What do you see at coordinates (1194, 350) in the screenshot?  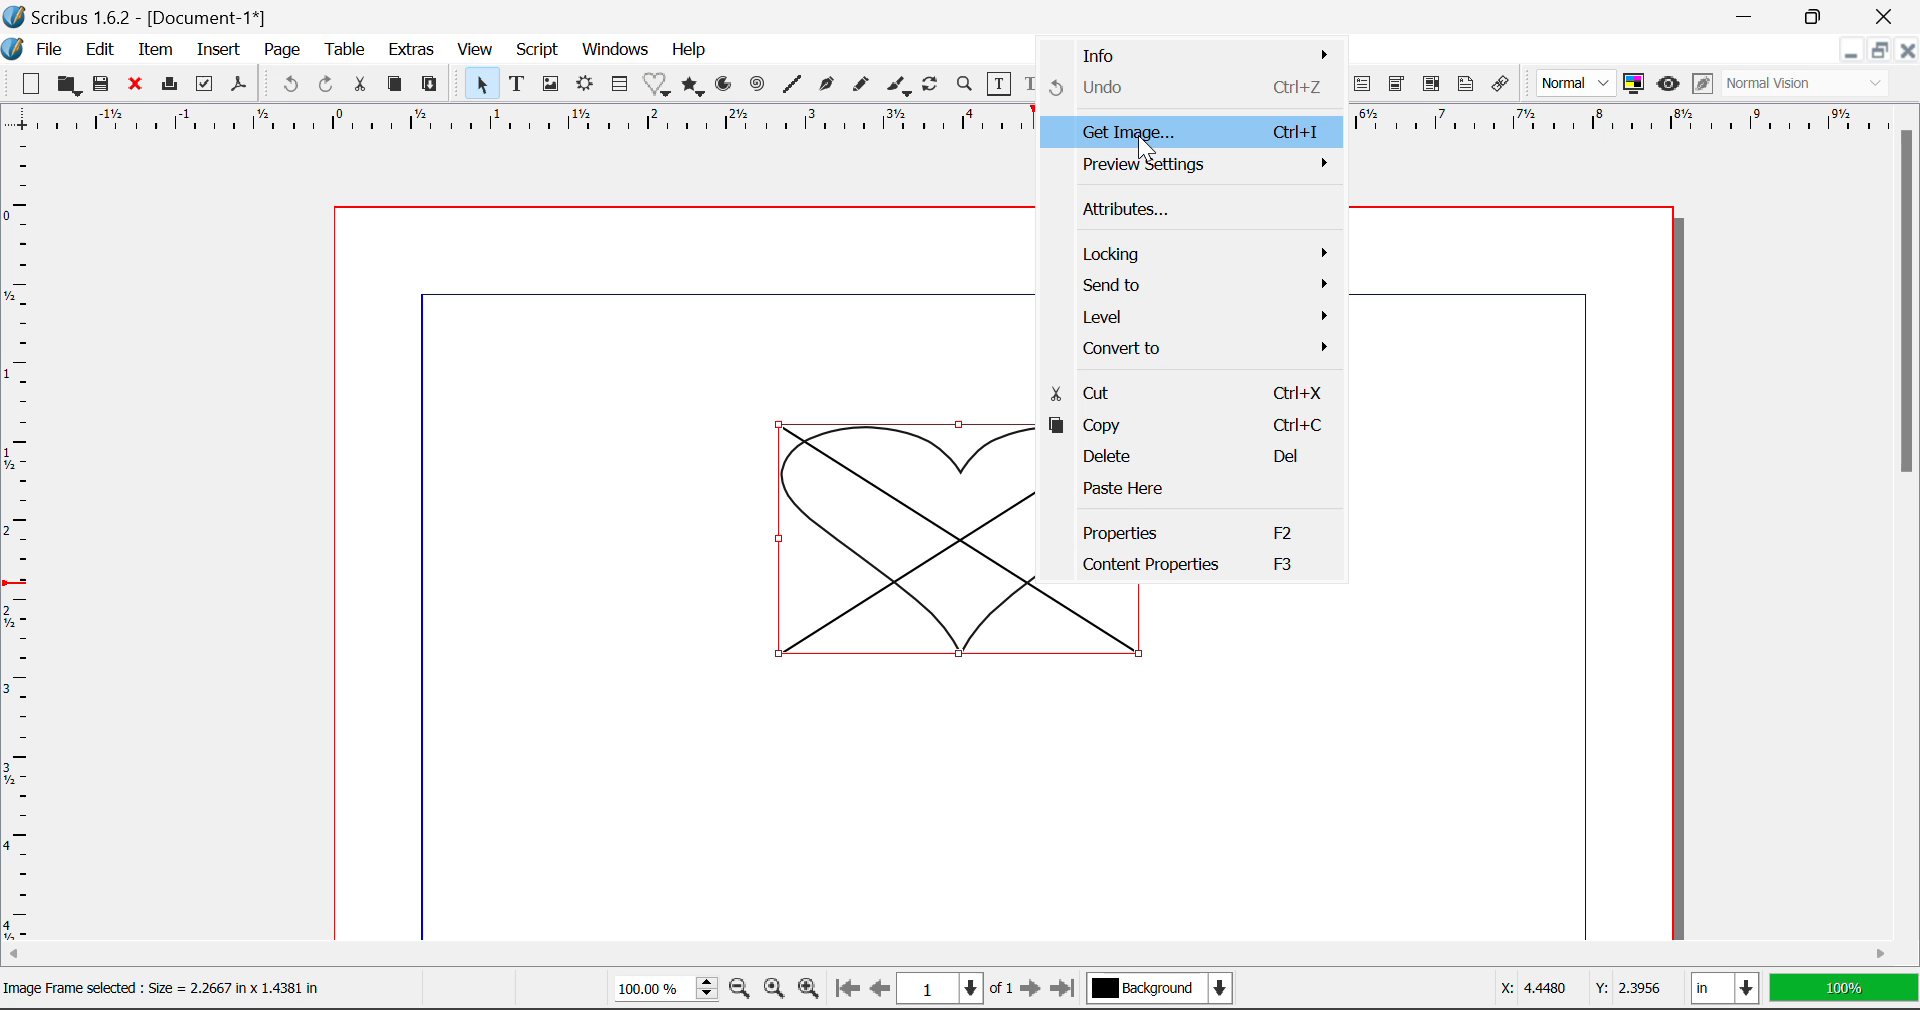 I see `Convert to` at bounding box center [1194, 350].